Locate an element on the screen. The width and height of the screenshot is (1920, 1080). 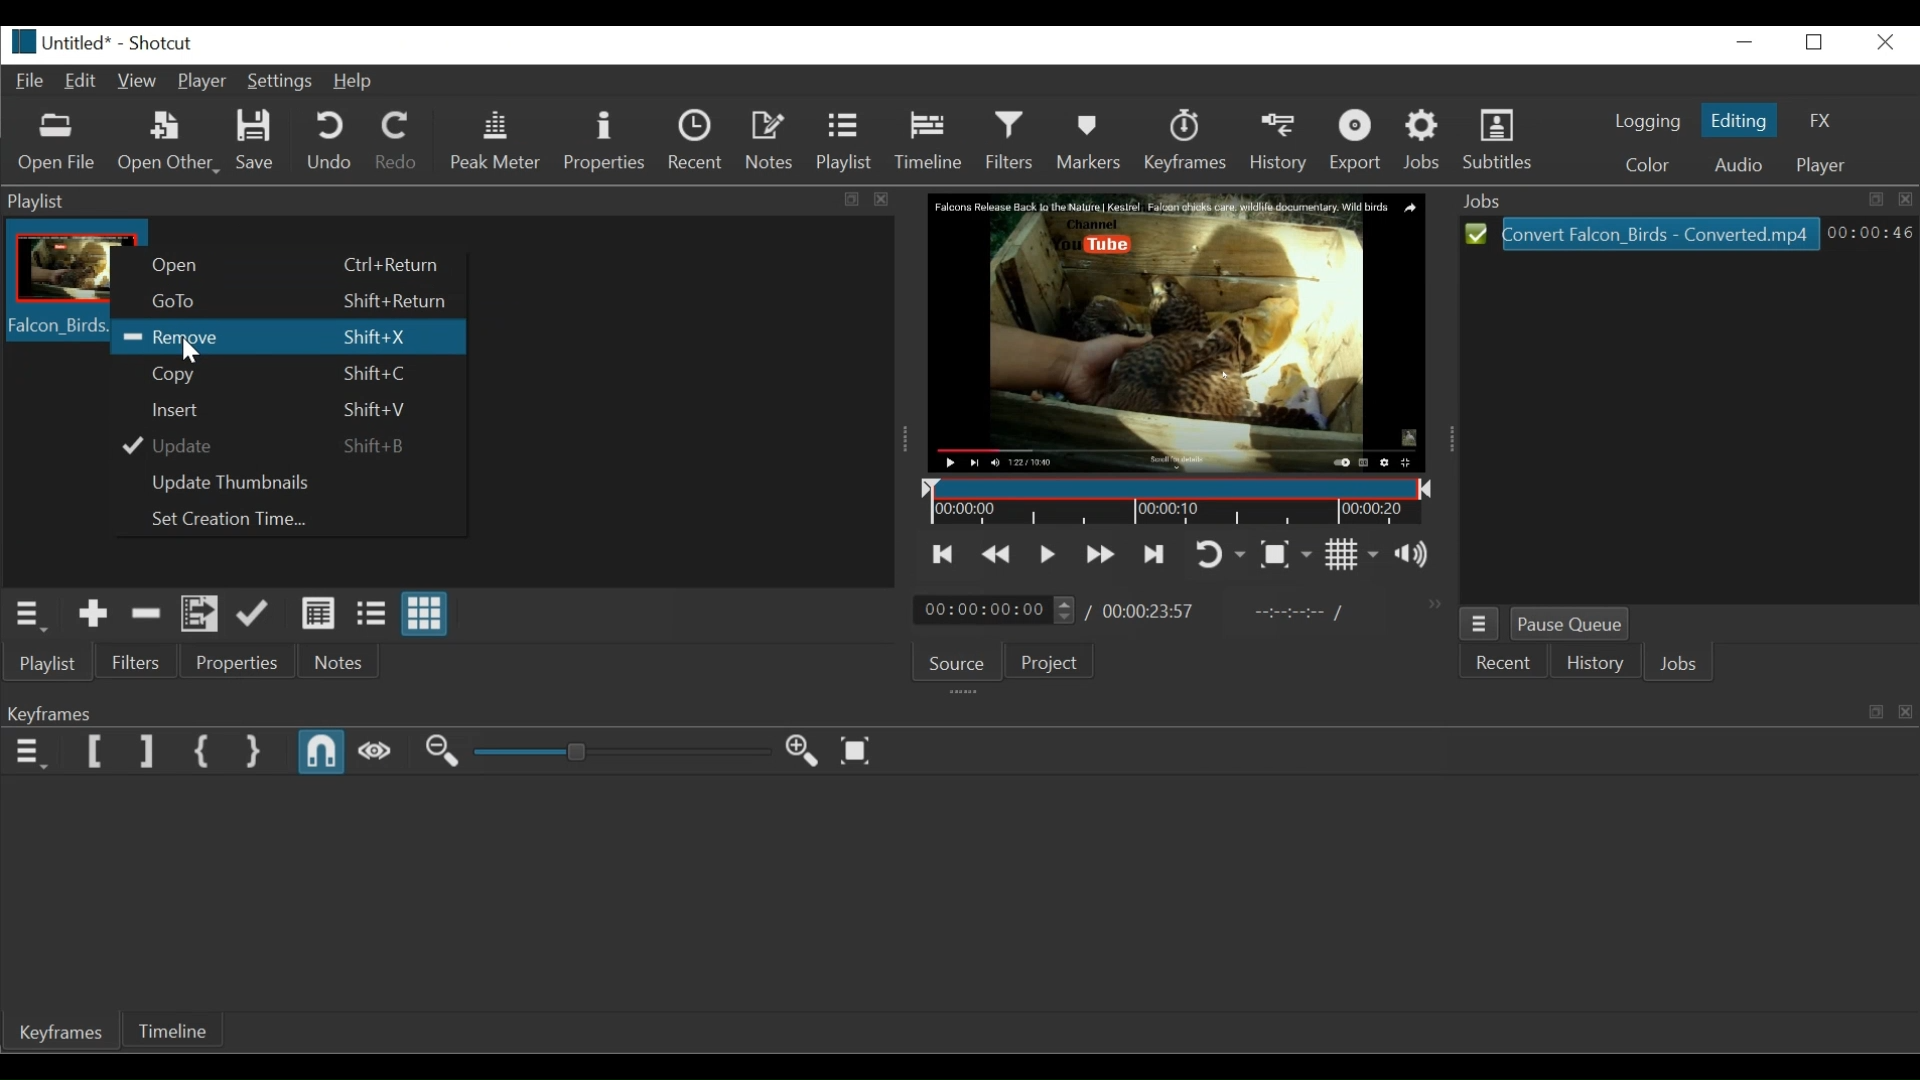
Copy Shift+C is located at coordinates (284, 373).